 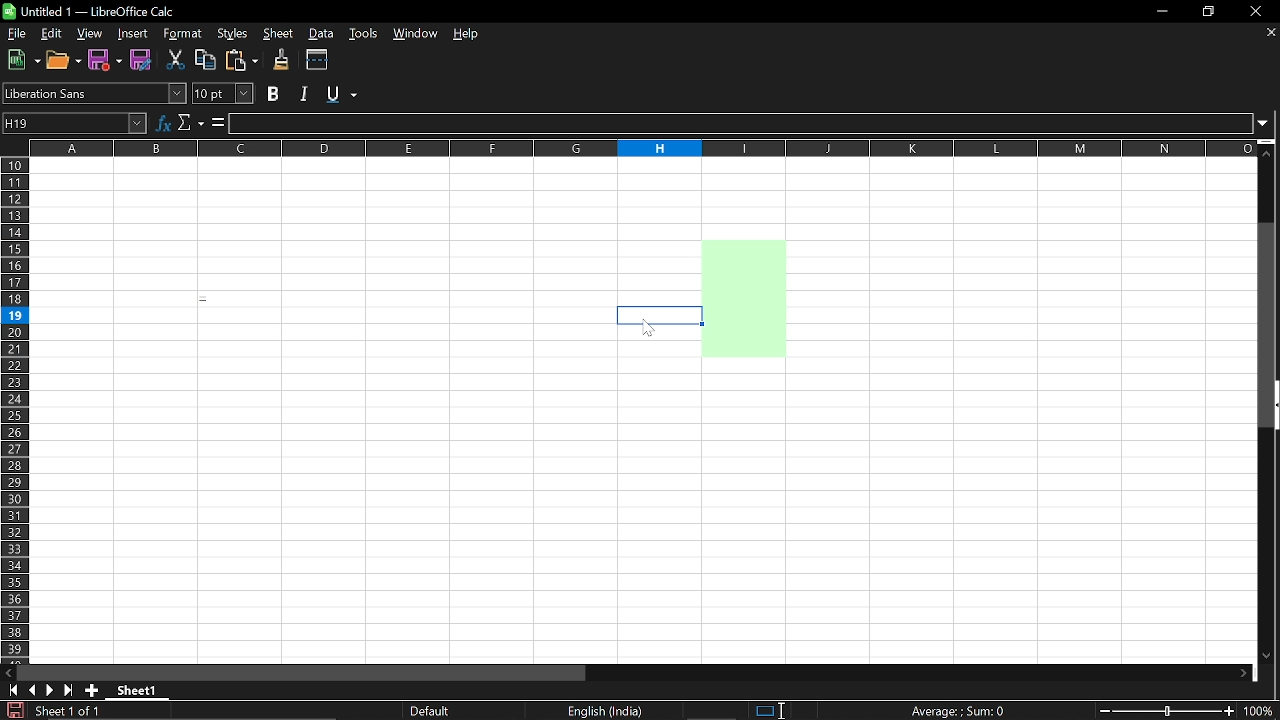 I want to click on Formula, so click(x=218, y=124).